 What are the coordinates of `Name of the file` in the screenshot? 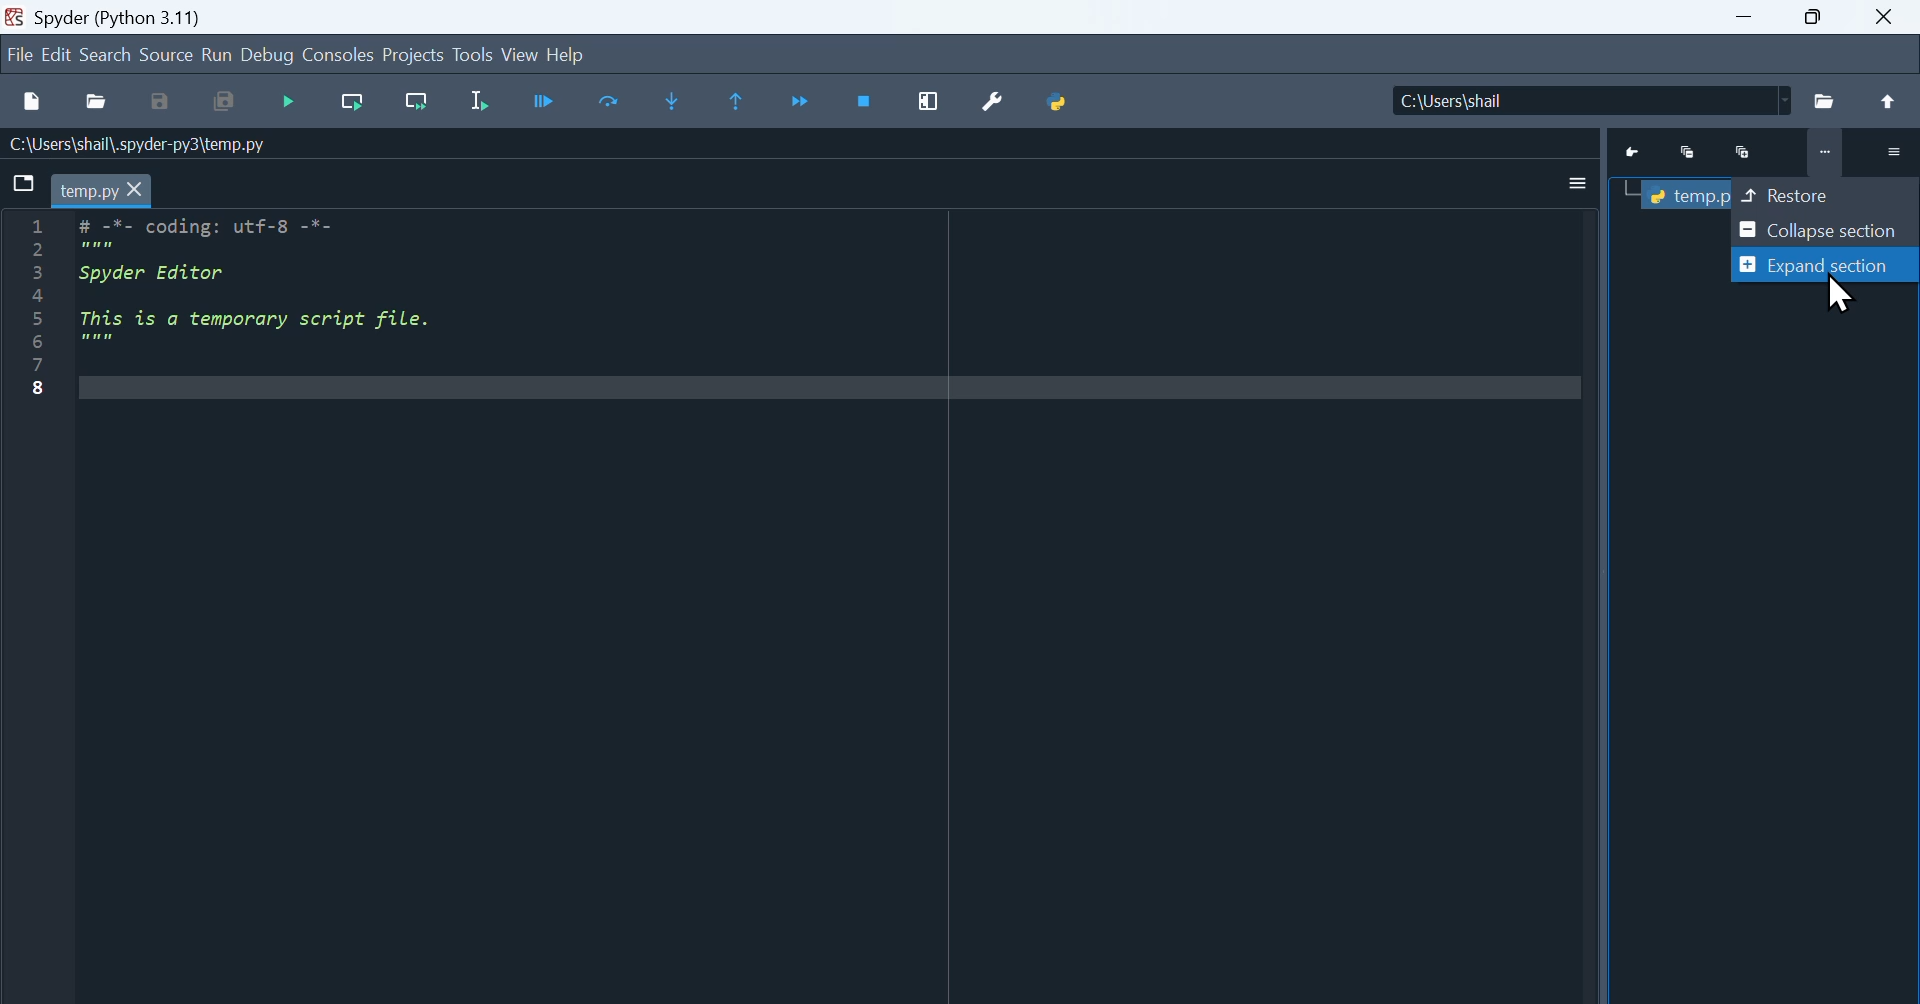 It's located at (136, 144).